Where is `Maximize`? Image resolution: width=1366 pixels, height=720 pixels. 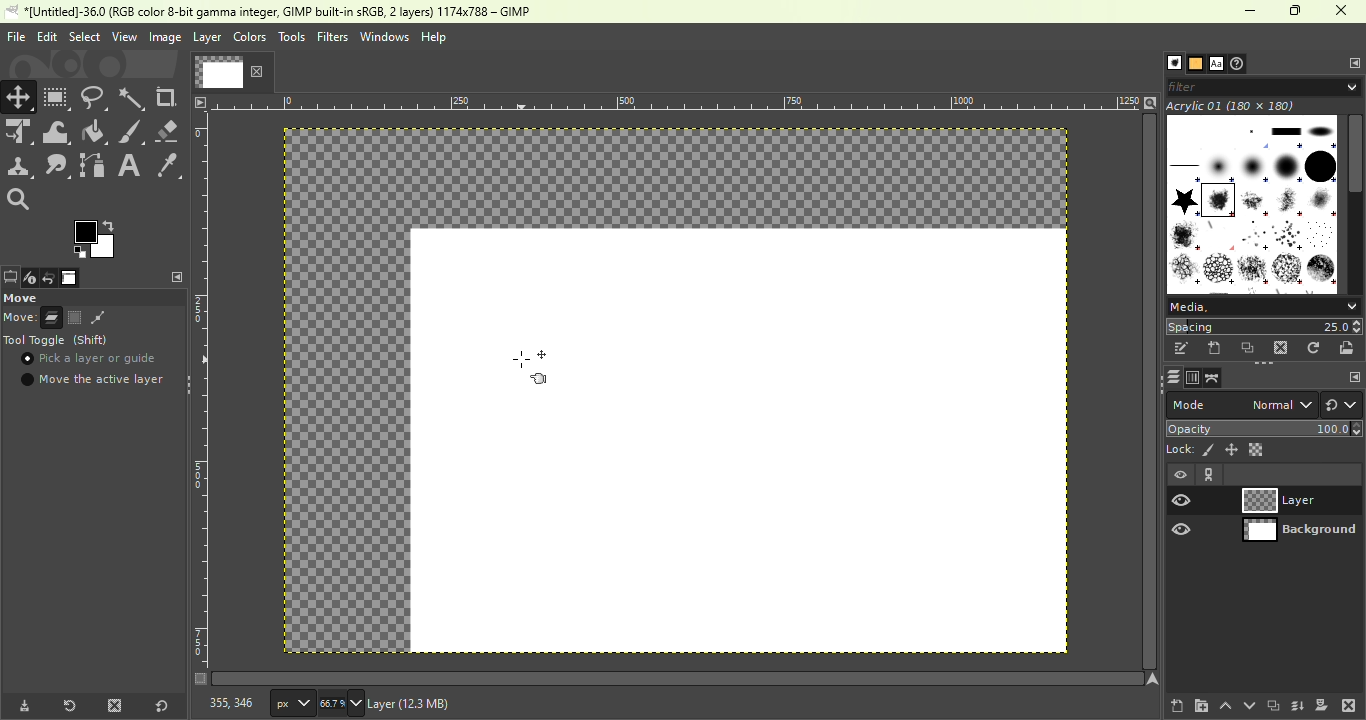
Maximize is located at coordinates (1298, 11).